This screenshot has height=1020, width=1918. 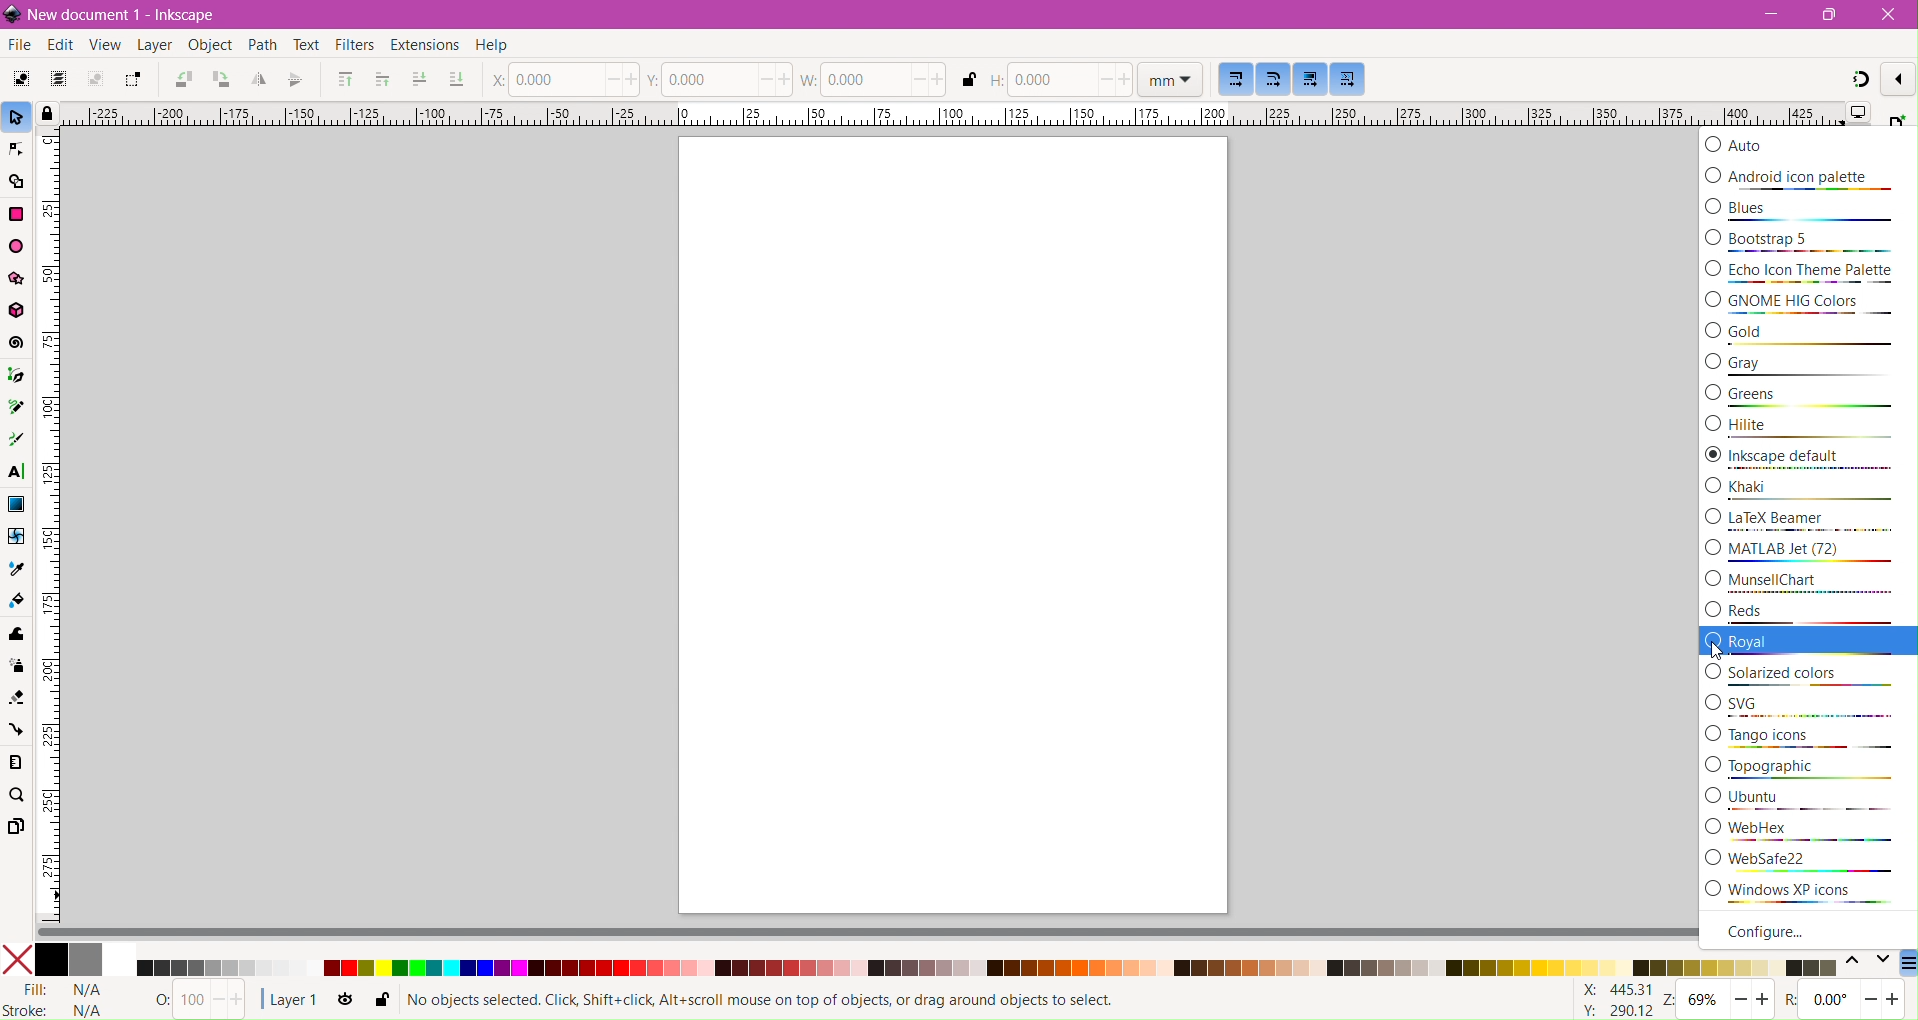 What do you see at coordinates (192, 1001) in the screenshot?
I see `Nothing Selected` at bounding box center [192, 1001].